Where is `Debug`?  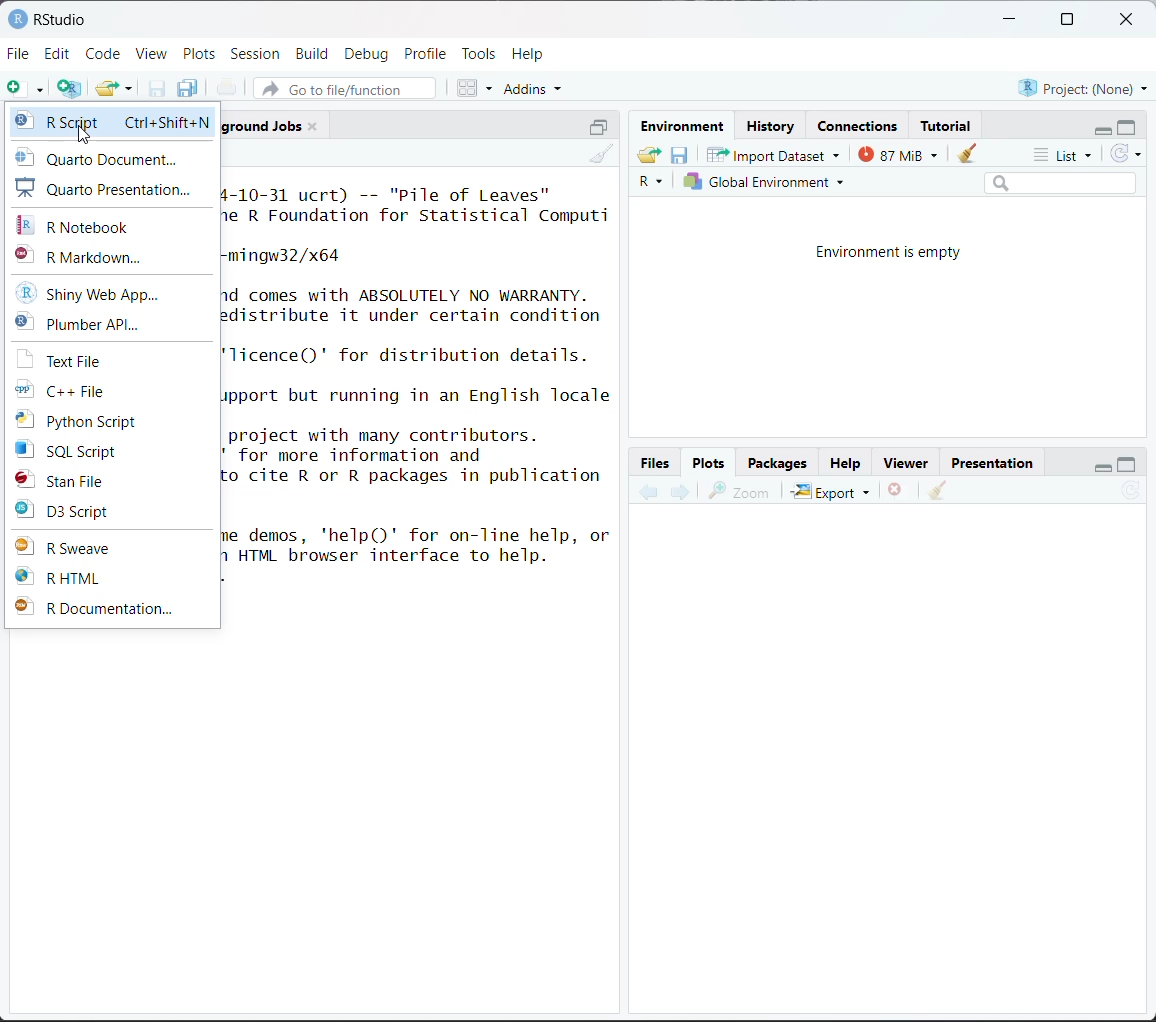
Debug is located at coordinates (366, 54).